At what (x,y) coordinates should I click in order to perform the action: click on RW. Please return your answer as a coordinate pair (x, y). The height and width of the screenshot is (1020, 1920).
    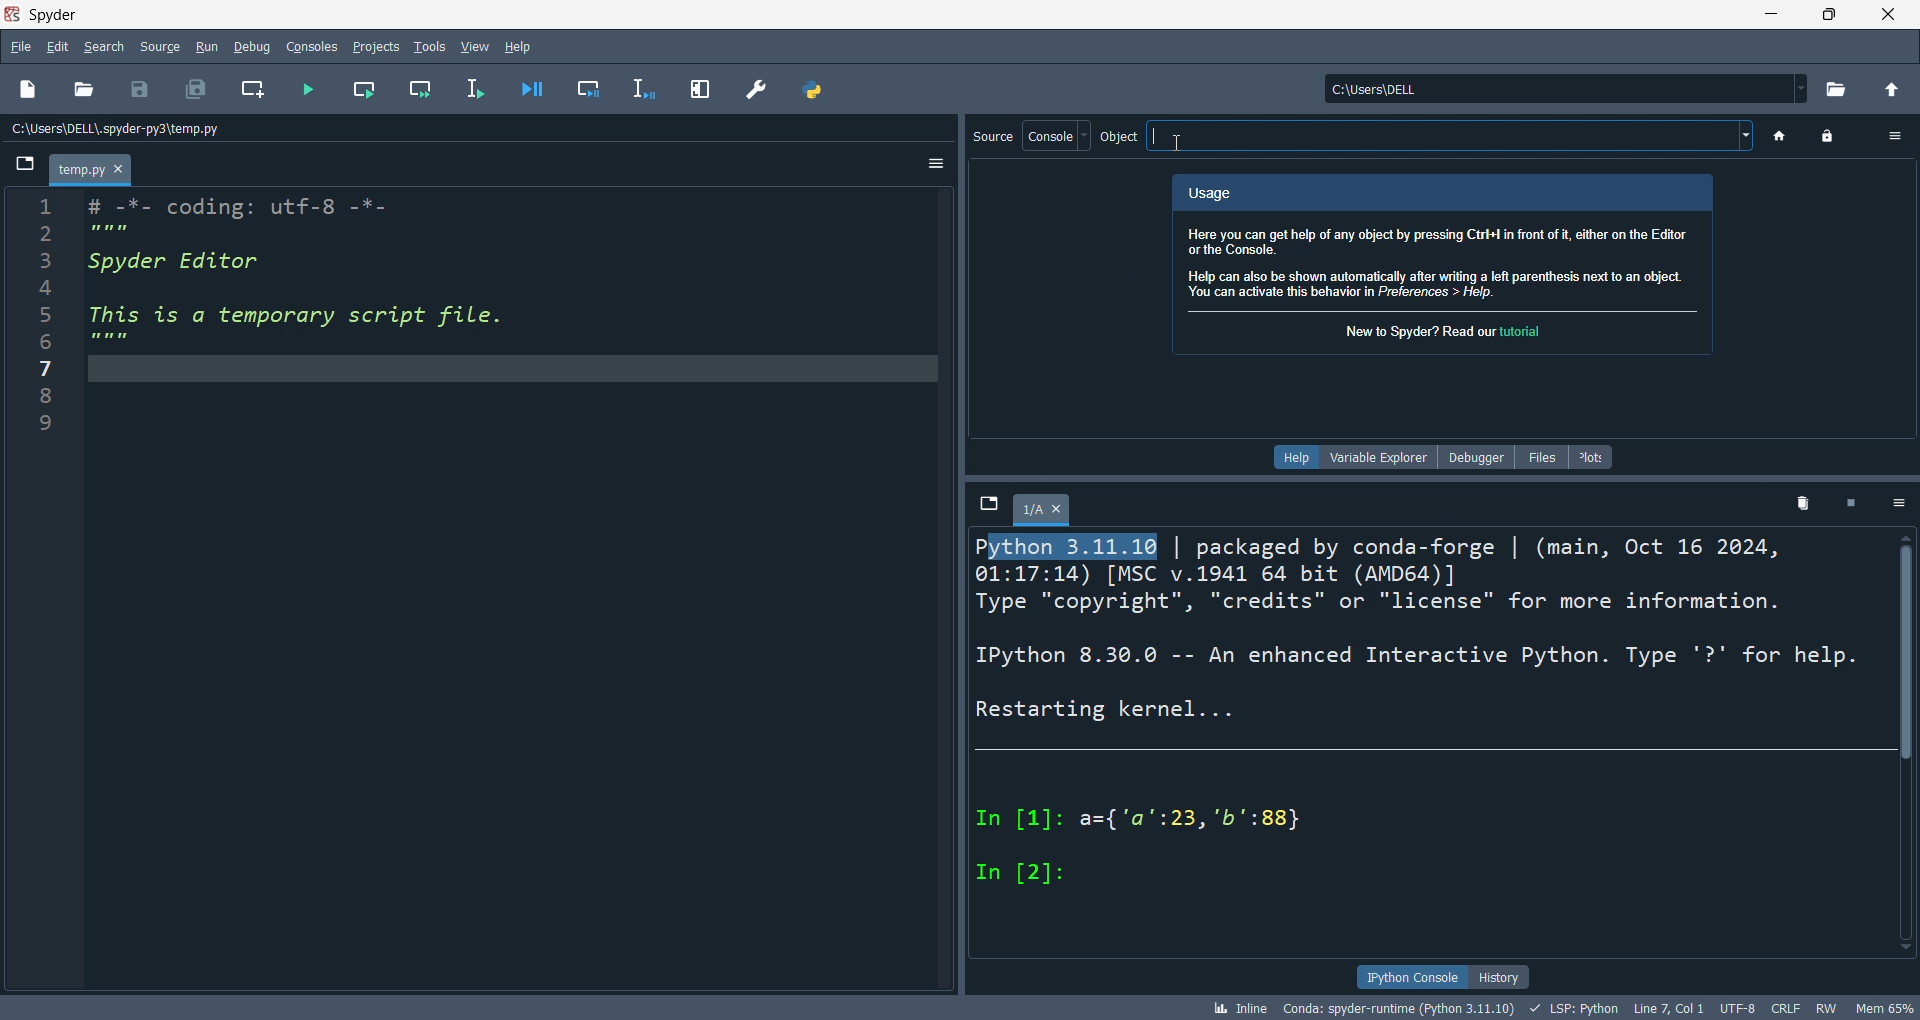
    Looking at the image, I should click on (1830, 1007).